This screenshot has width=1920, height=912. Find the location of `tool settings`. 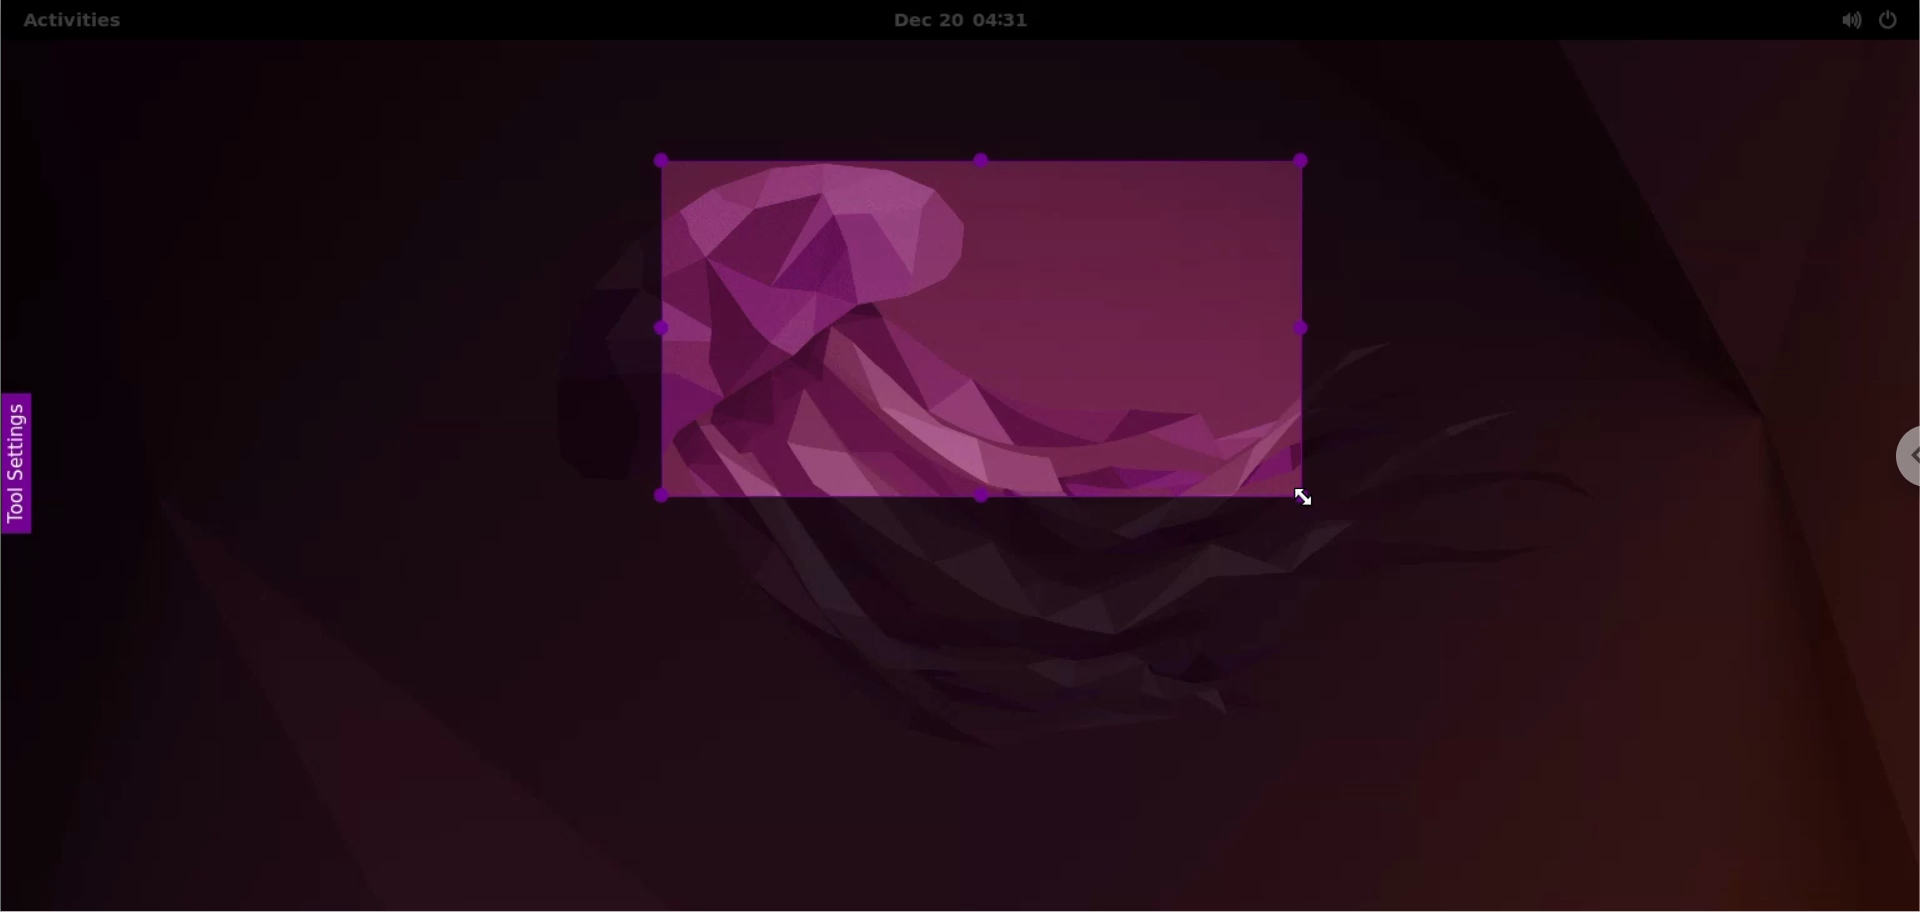

tool settings is located at coordinates (20, 472).